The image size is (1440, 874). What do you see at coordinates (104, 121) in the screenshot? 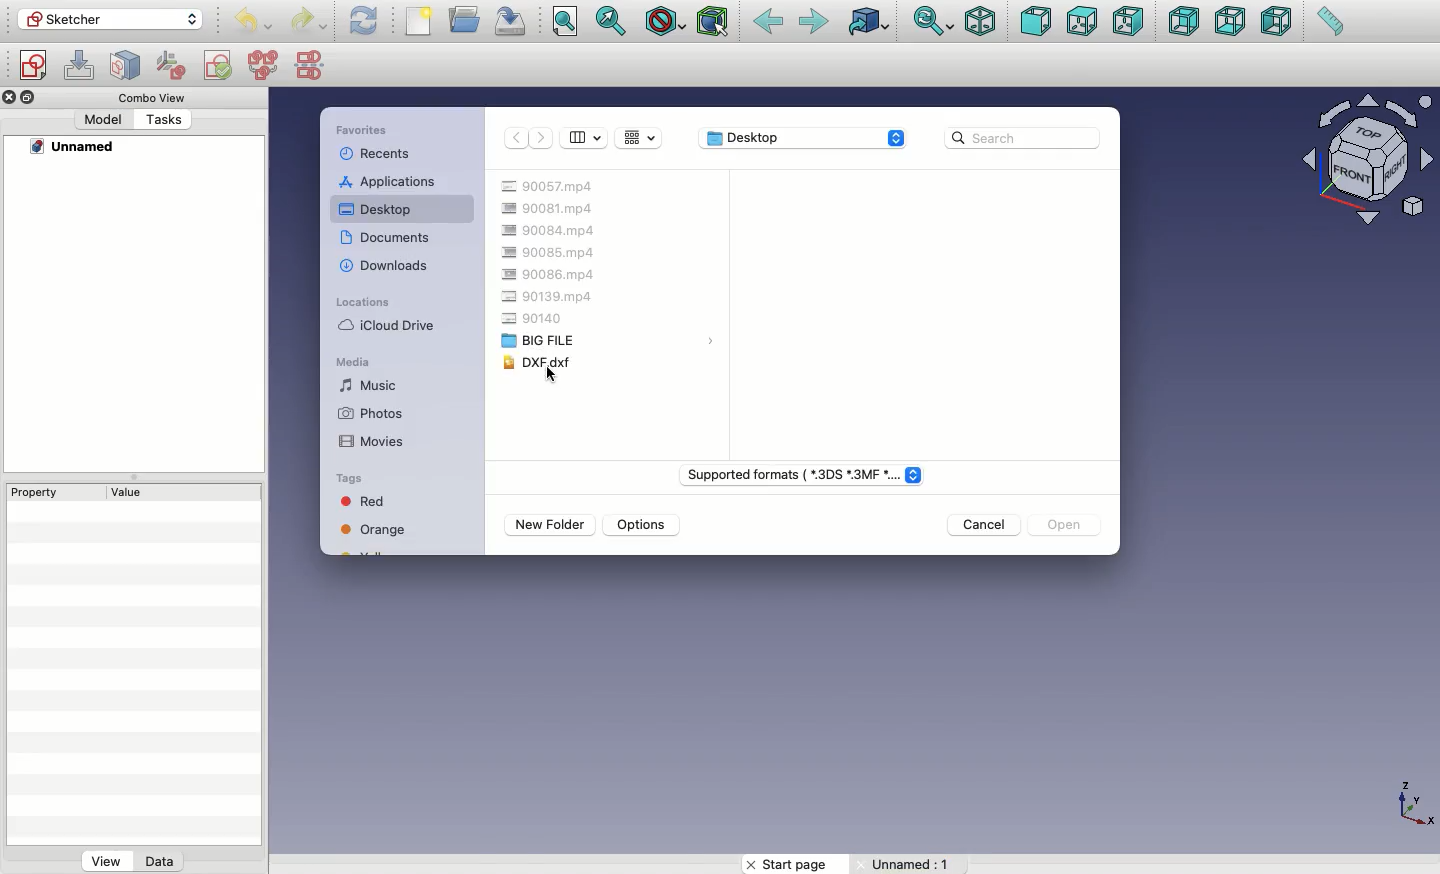
I see `Model` at bounding box center [104, 121].